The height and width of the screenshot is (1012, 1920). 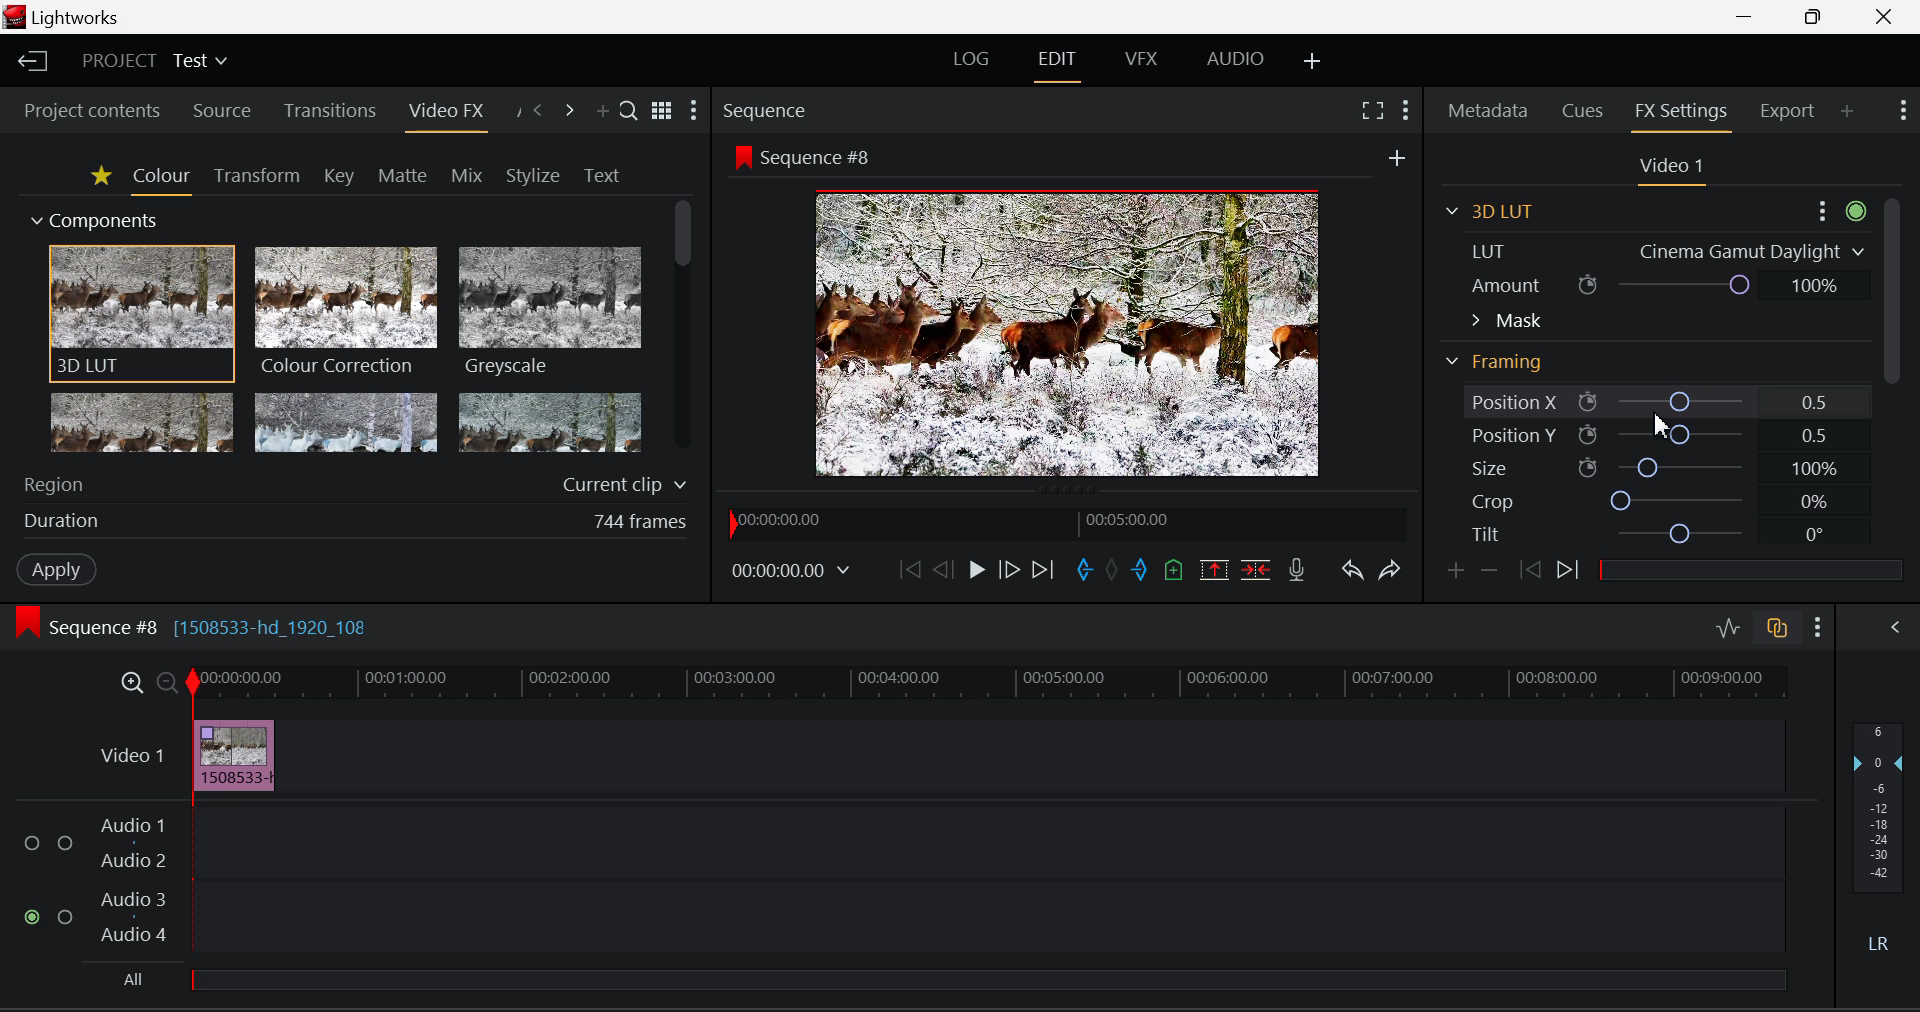 I want to click on Metadata, so click(x=1486, y=110).